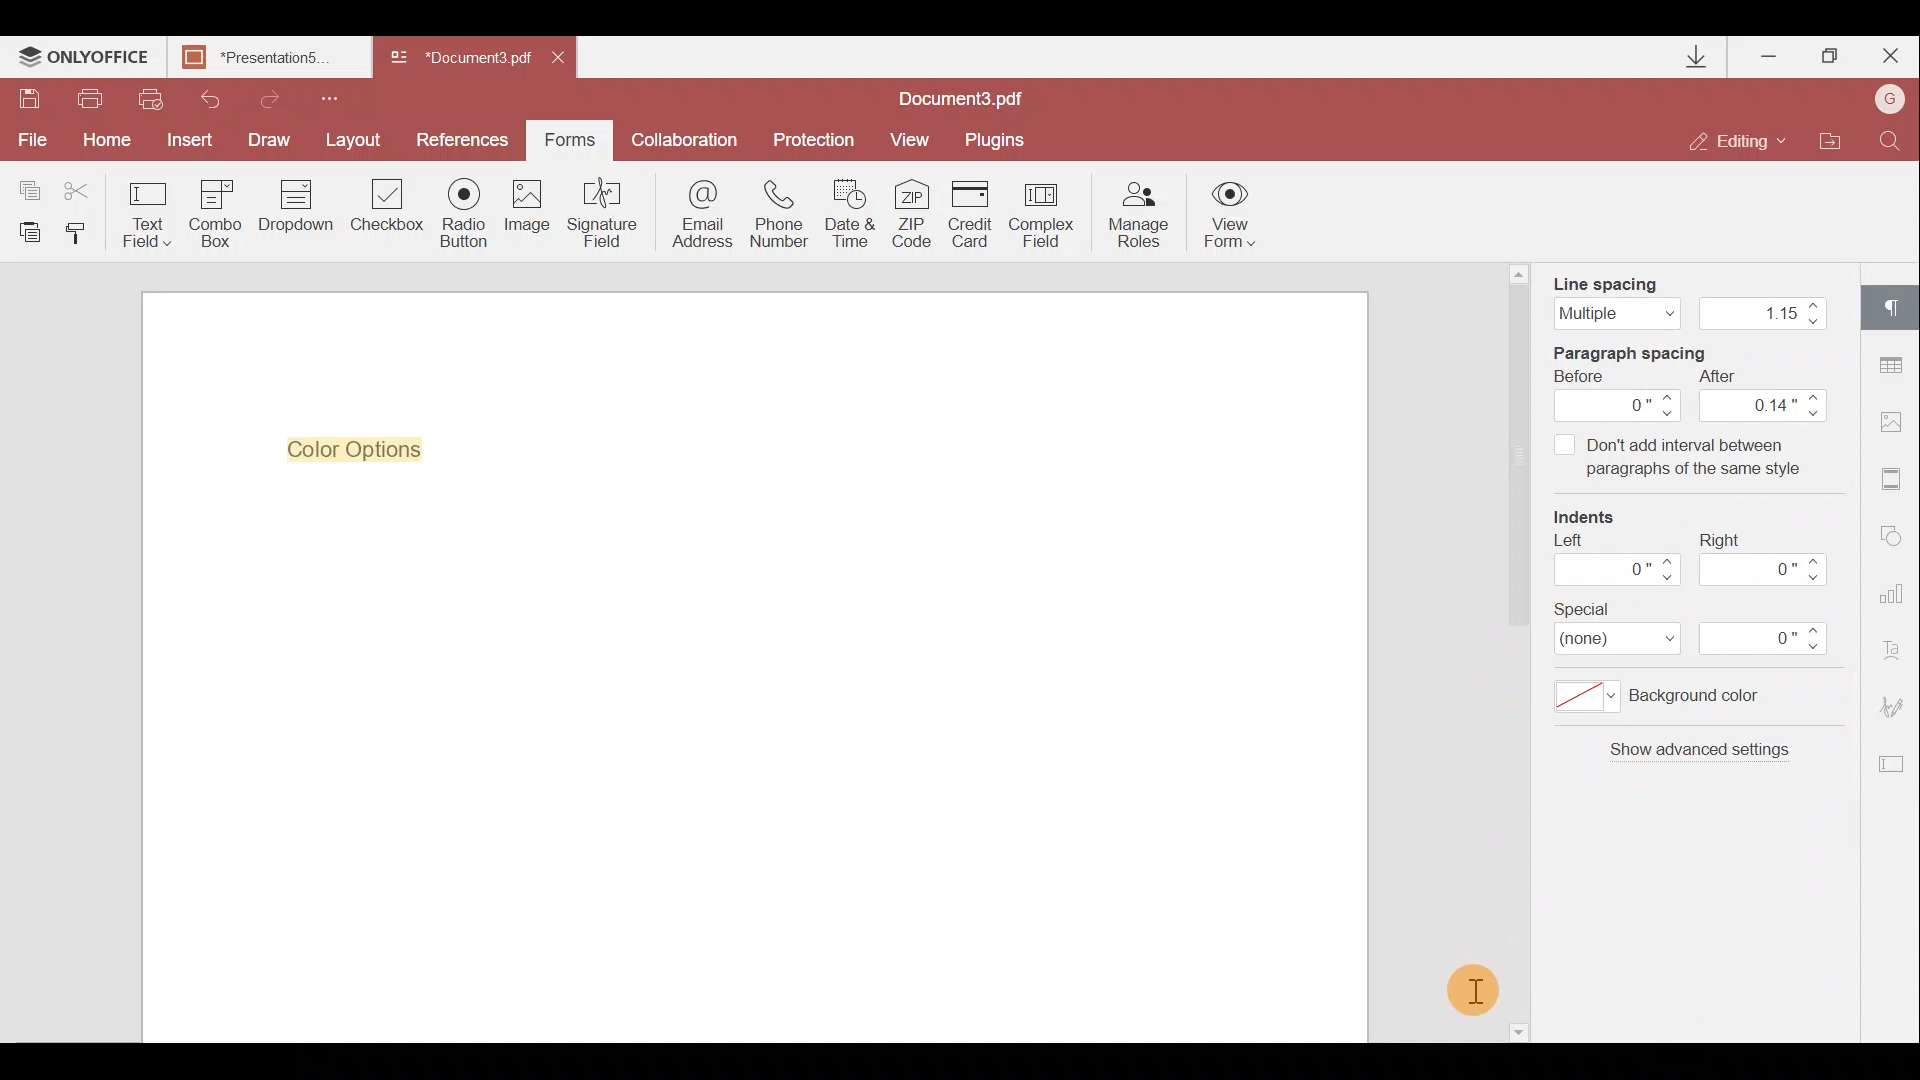 The image size is (1920, 1080). I want to click on Customize quick access toolbar, so click(337, 98).